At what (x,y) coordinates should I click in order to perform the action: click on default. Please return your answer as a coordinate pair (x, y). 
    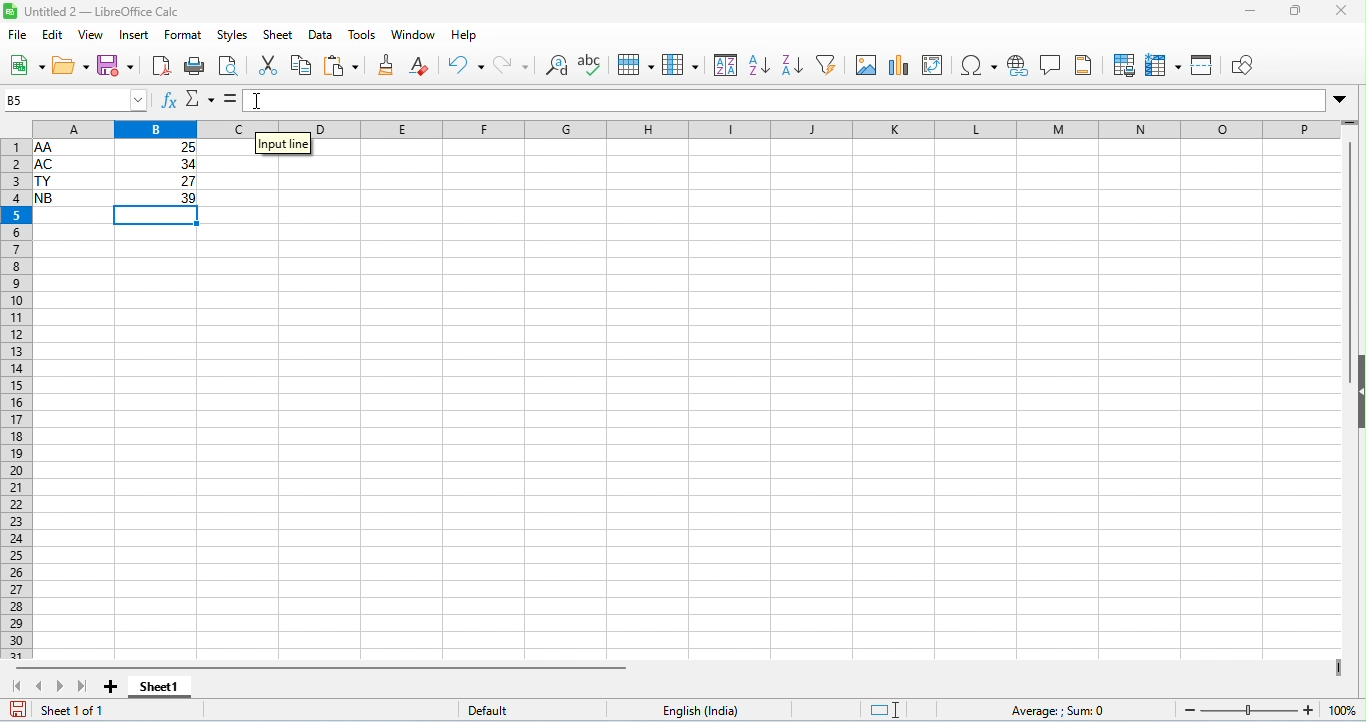
    Looking at the image, I should click on (489, 710).